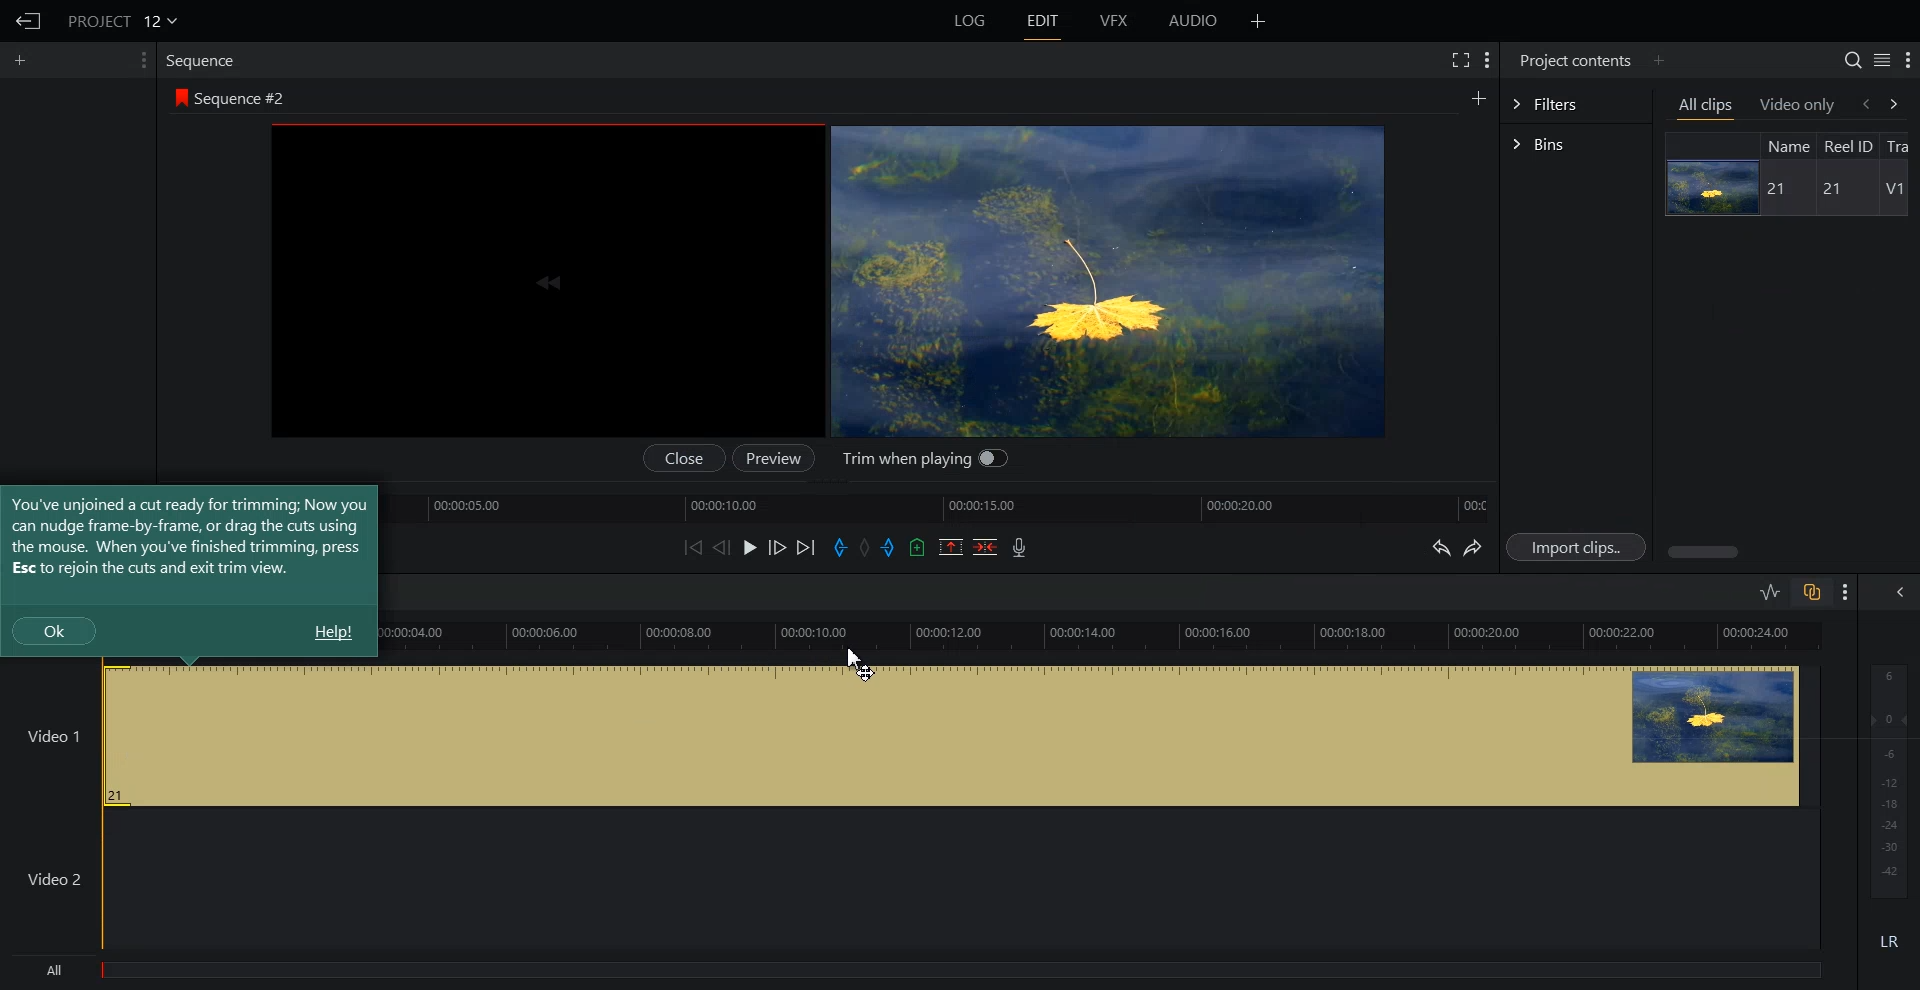  What do you see at coordinates (771, 458) in the screenshot?
I see `Preview` at bounding box center [771, 458].